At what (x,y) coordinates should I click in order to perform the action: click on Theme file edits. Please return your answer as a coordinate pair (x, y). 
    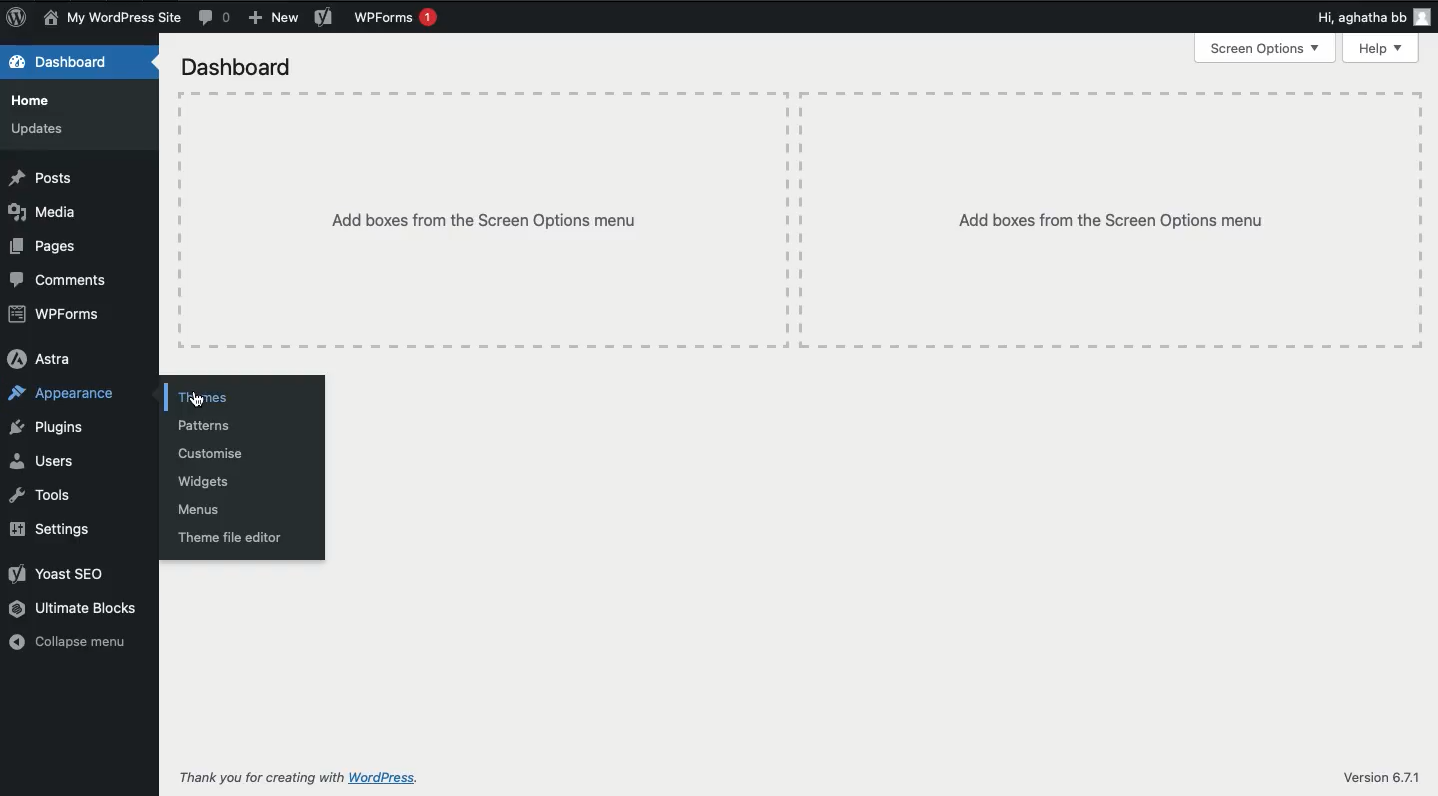
    Looking at the image, I should click on (230, 537).